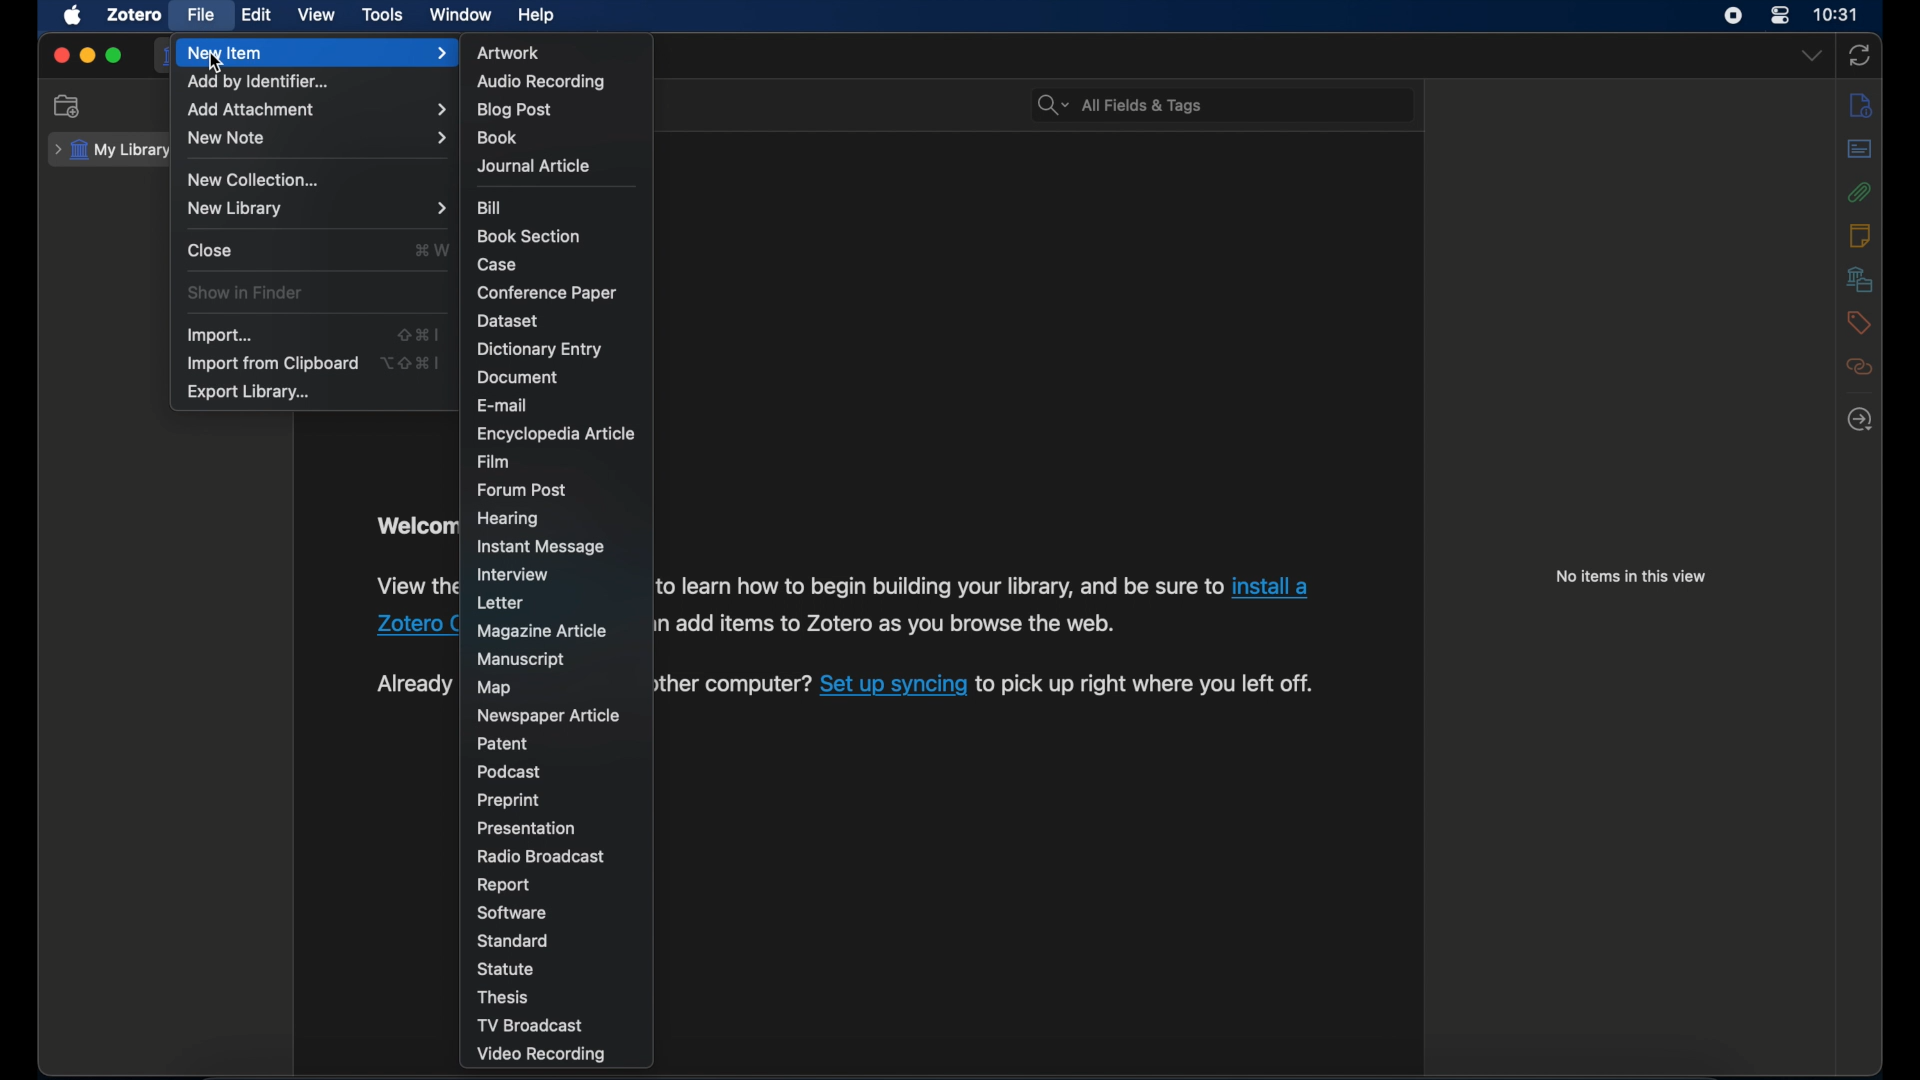  What do you see at coordinates (74, 15) in the screenshot?
I see `apple` at bounding box center [74, 15].